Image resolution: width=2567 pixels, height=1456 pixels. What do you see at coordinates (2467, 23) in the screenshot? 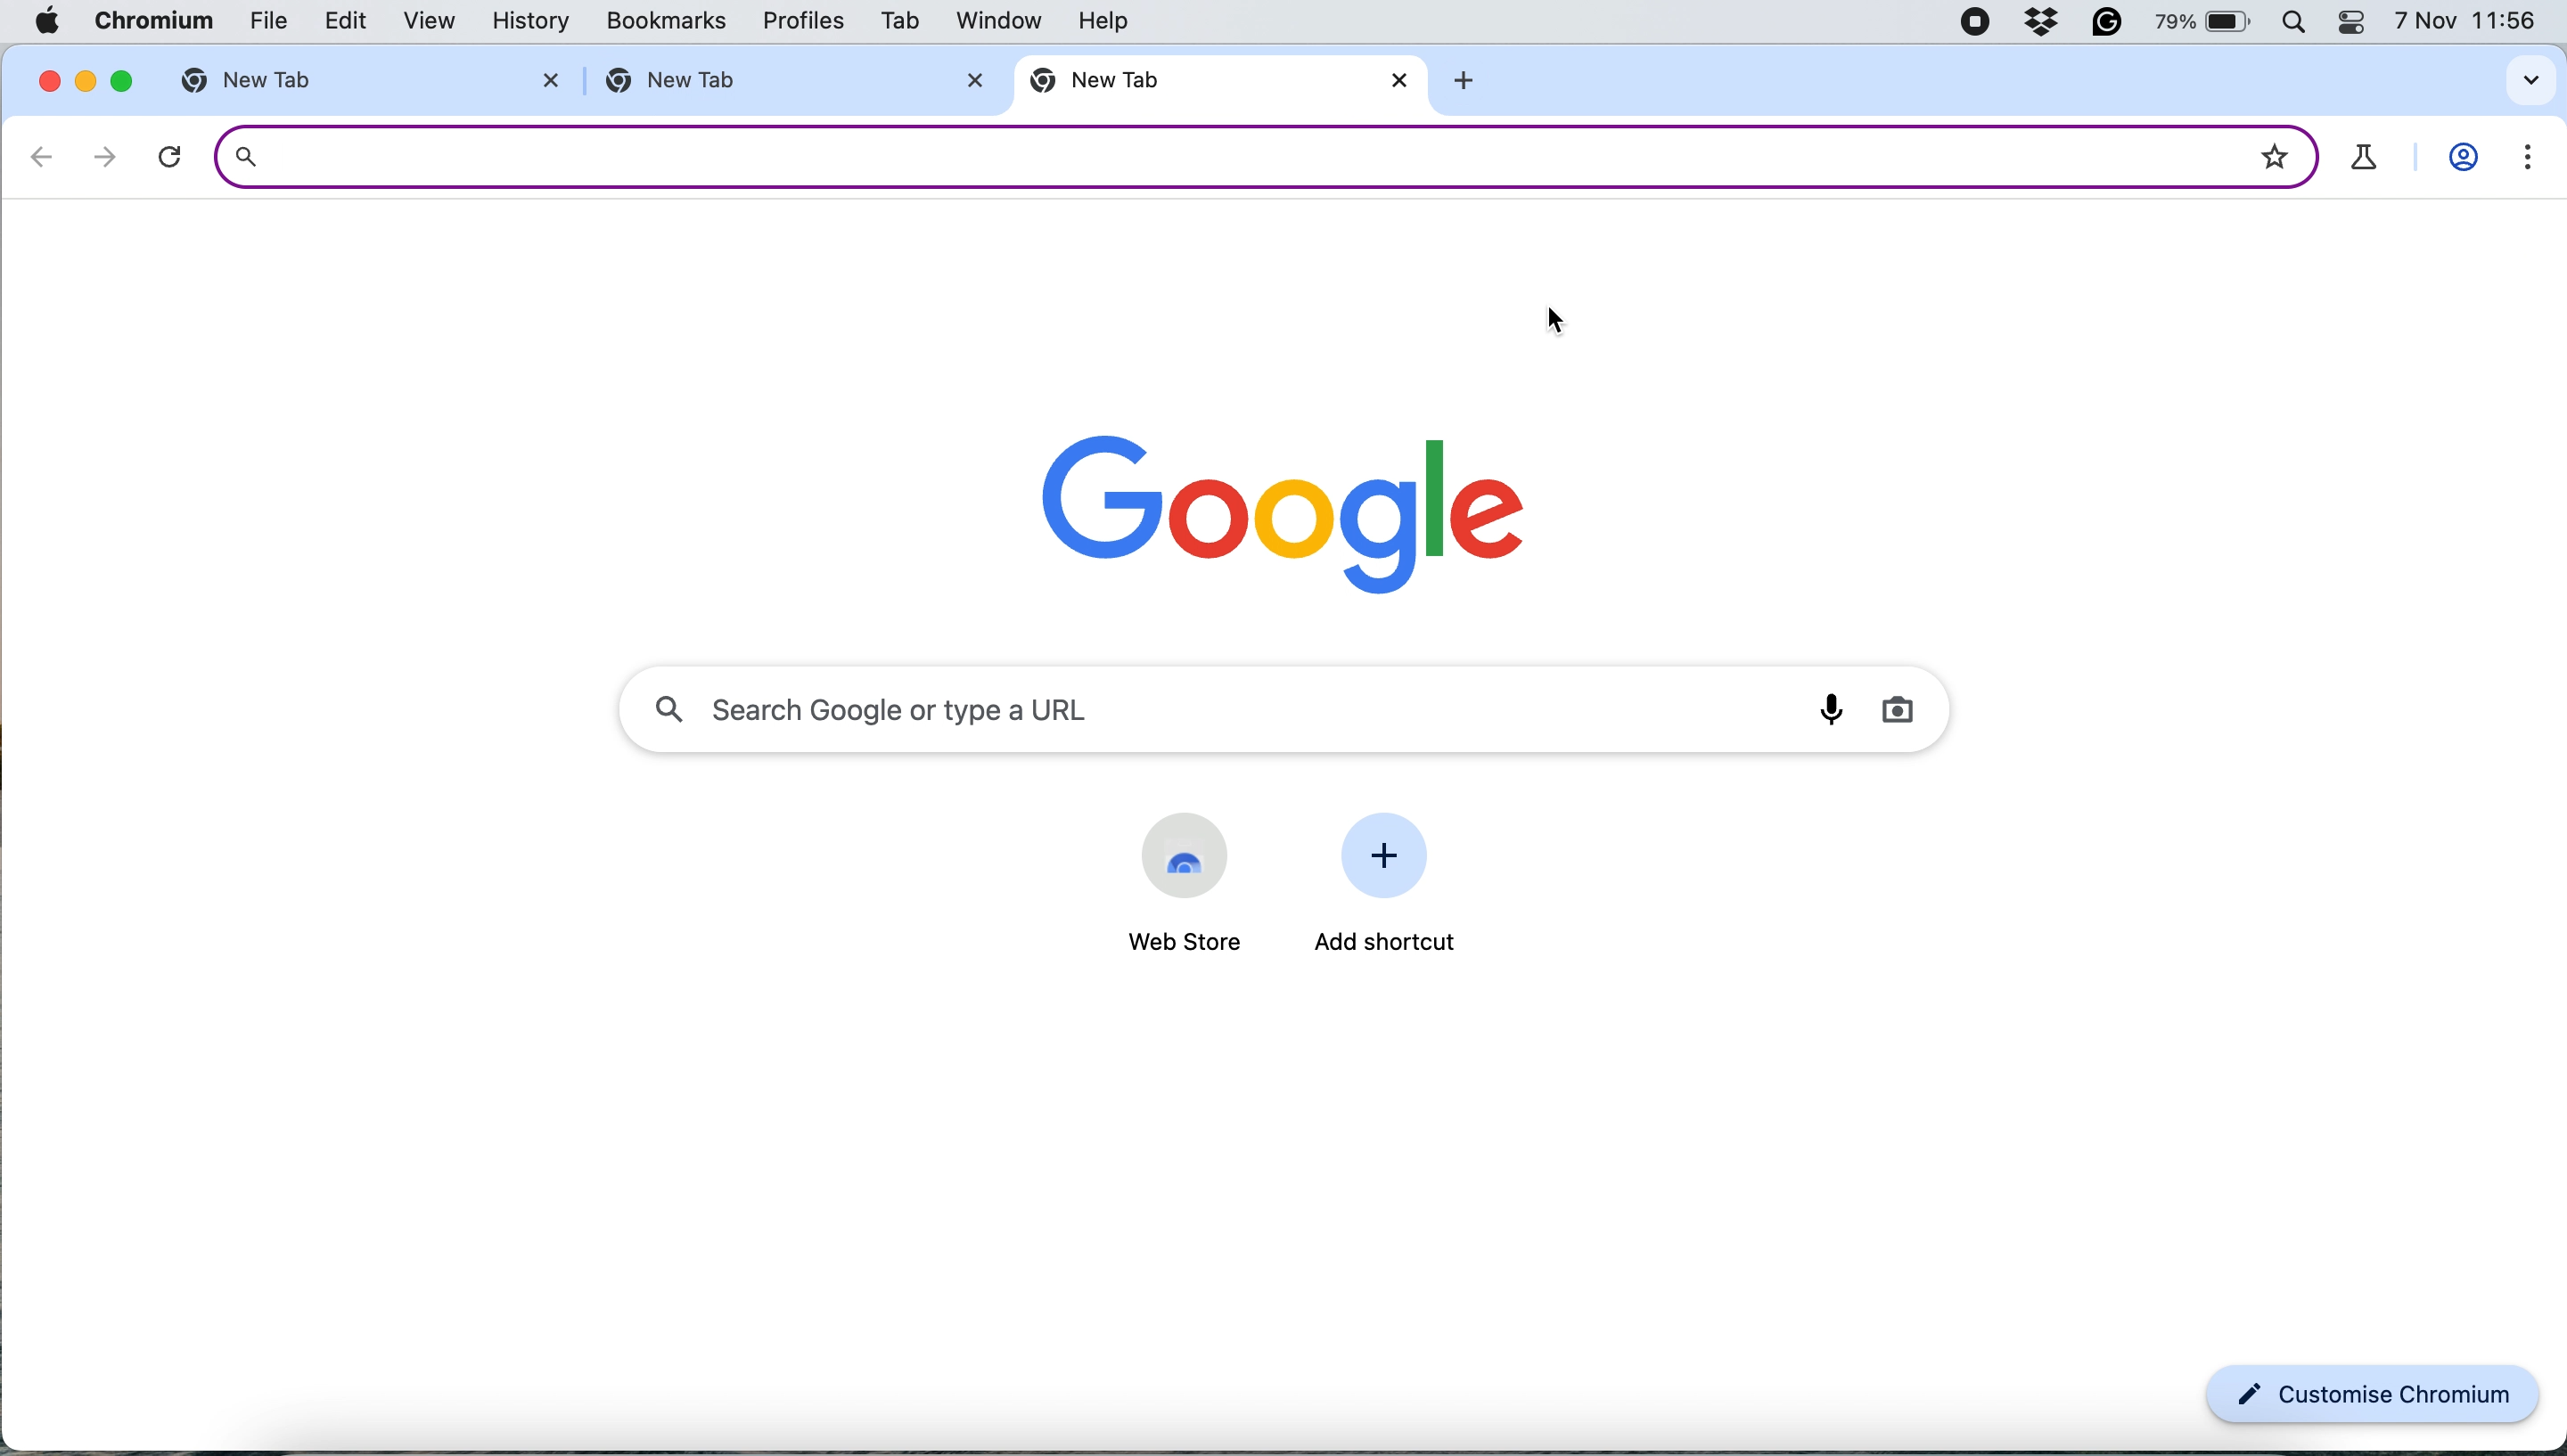
I see `7 nov 11:56` at bounding box center [2467, 23].